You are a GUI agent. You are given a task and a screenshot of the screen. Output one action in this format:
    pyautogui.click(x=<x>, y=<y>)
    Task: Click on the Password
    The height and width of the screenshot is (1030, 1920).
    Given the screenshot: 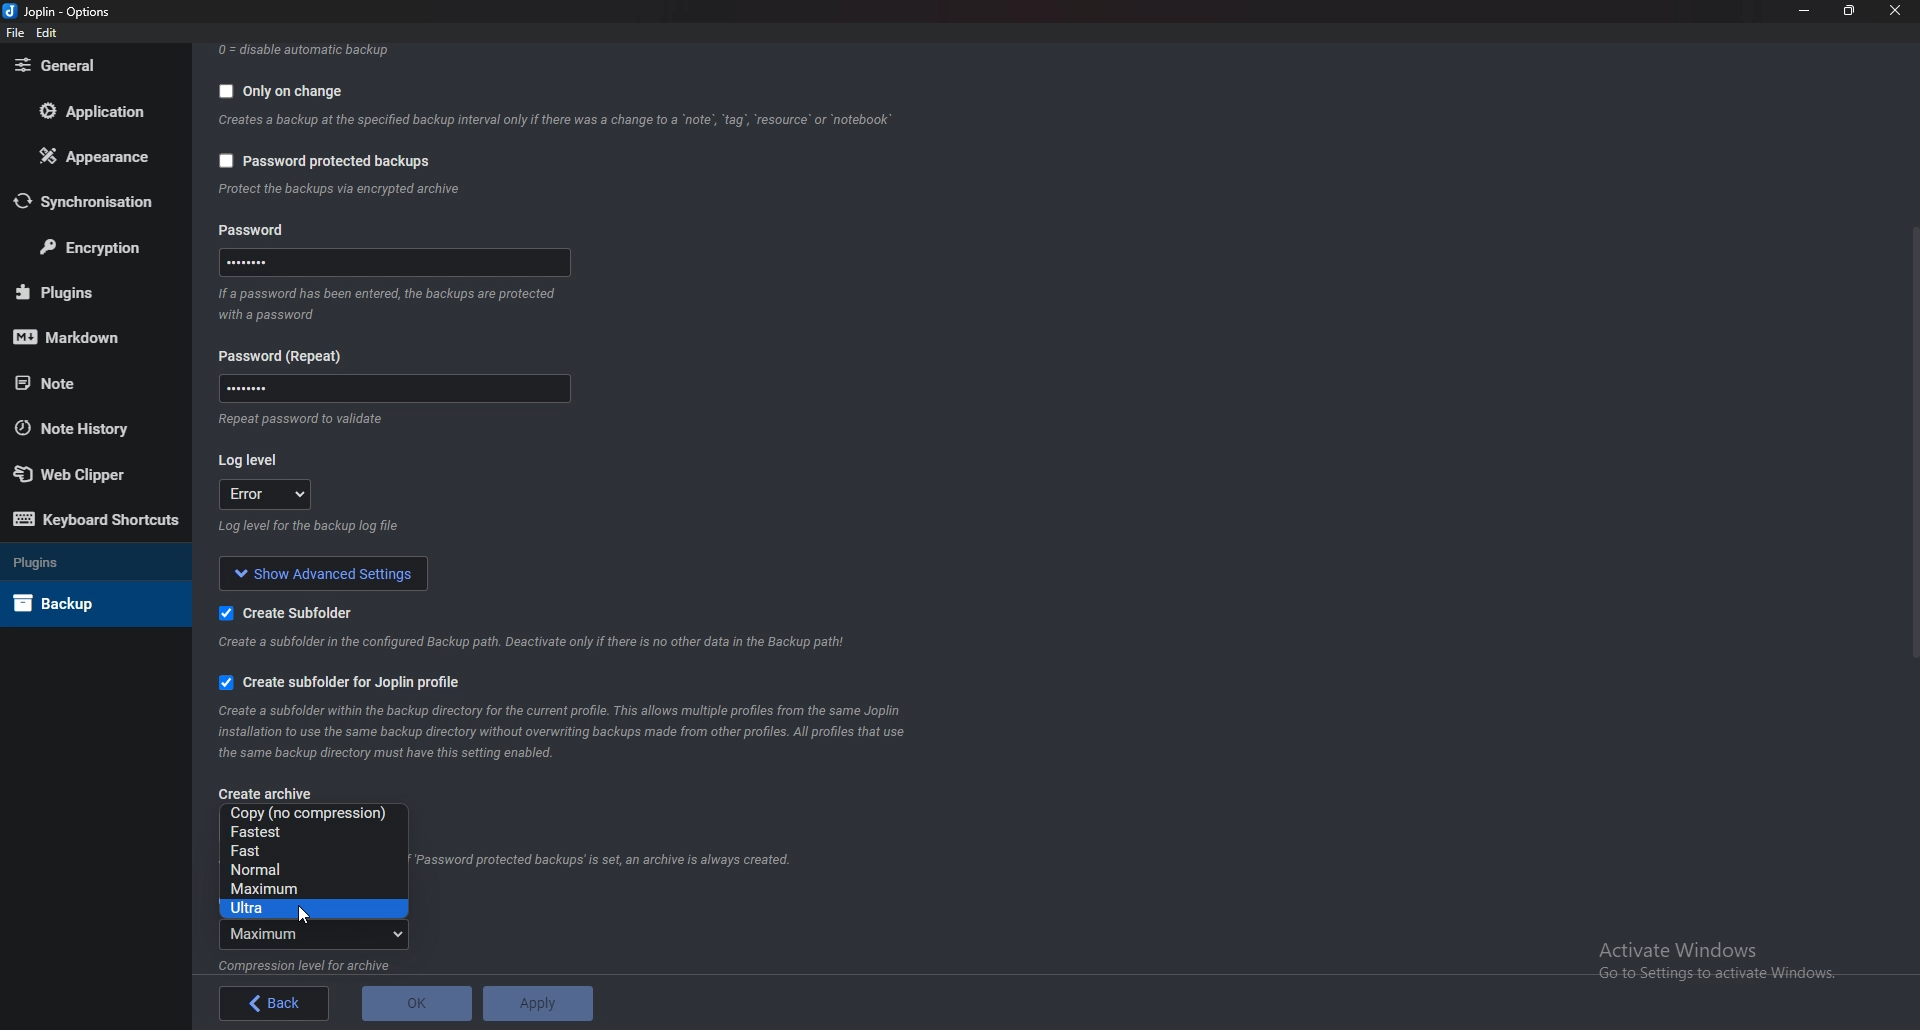 What is the action you would take?
    pyautogui.click(x=261, y=232)
    